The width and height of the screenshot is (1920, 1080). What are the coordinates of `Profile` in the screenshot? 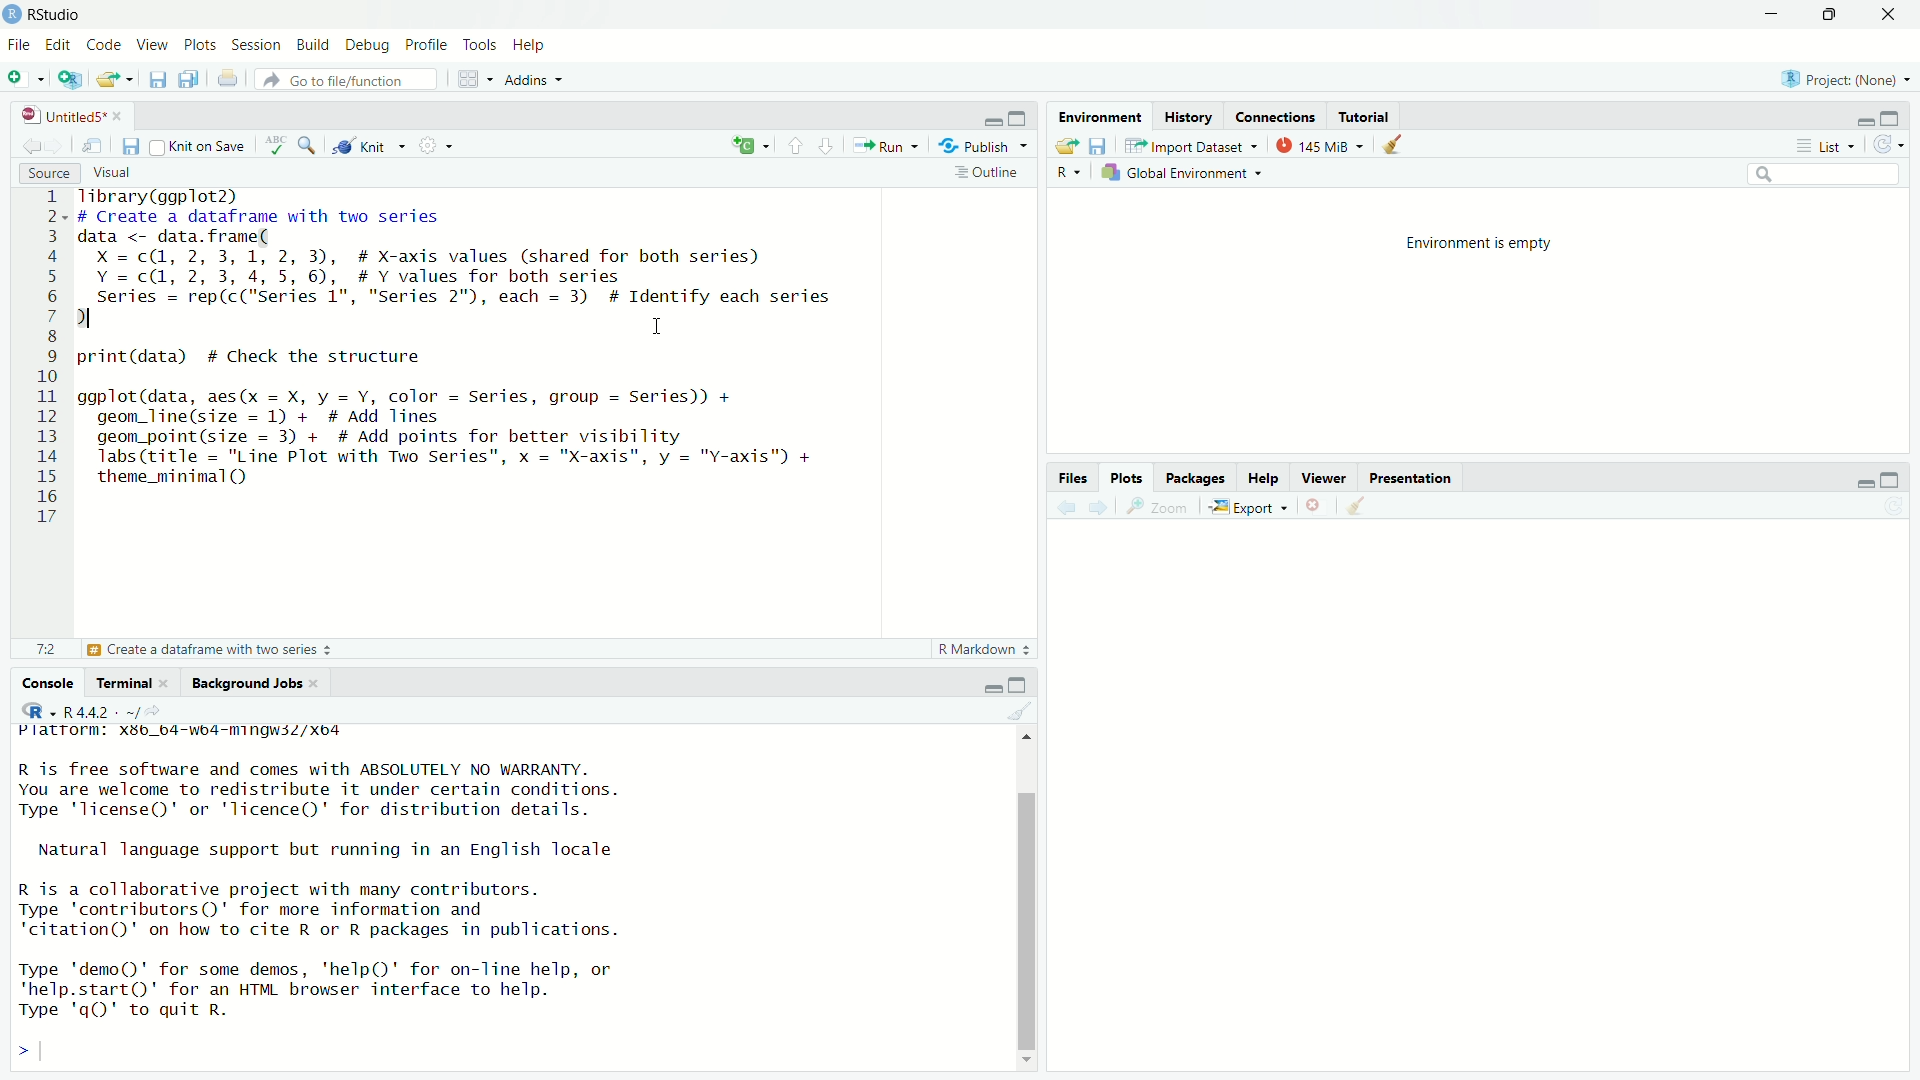 It's located at (425, 47).